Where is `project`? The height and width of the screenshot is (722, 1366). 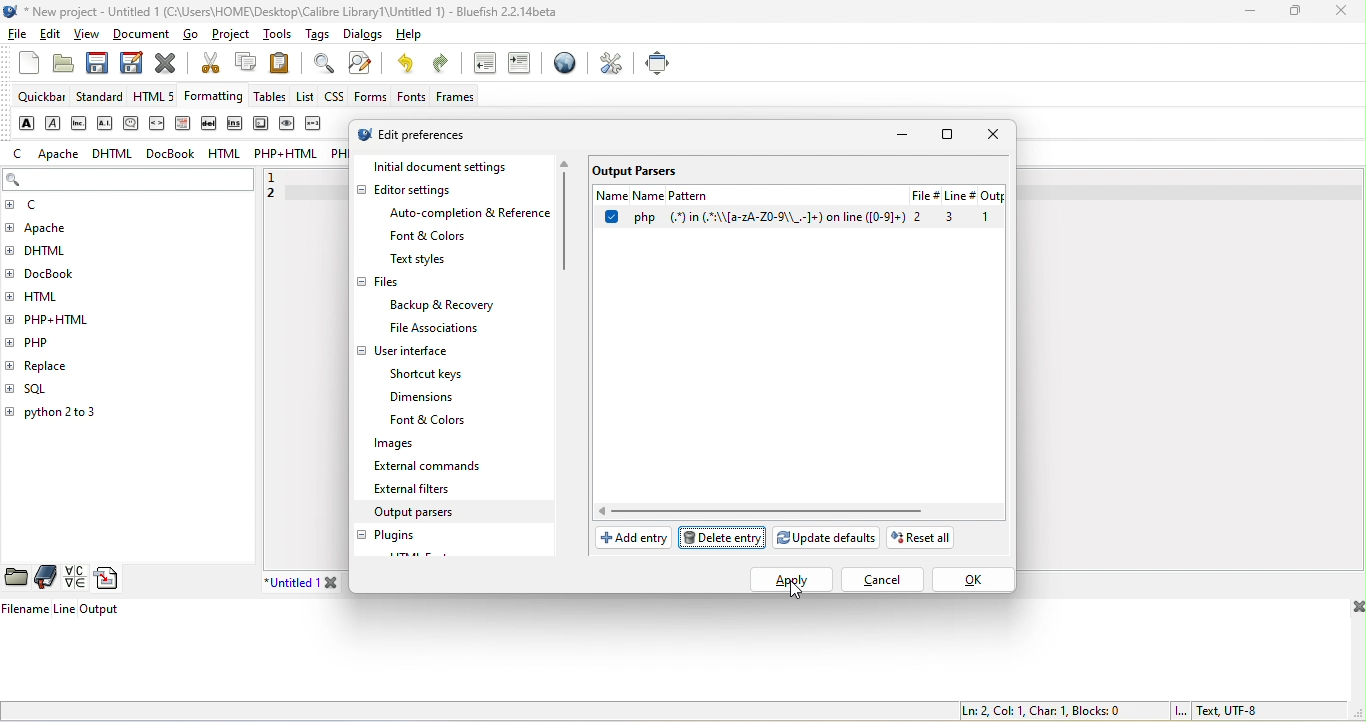 project is located at coordinates (233, 37).